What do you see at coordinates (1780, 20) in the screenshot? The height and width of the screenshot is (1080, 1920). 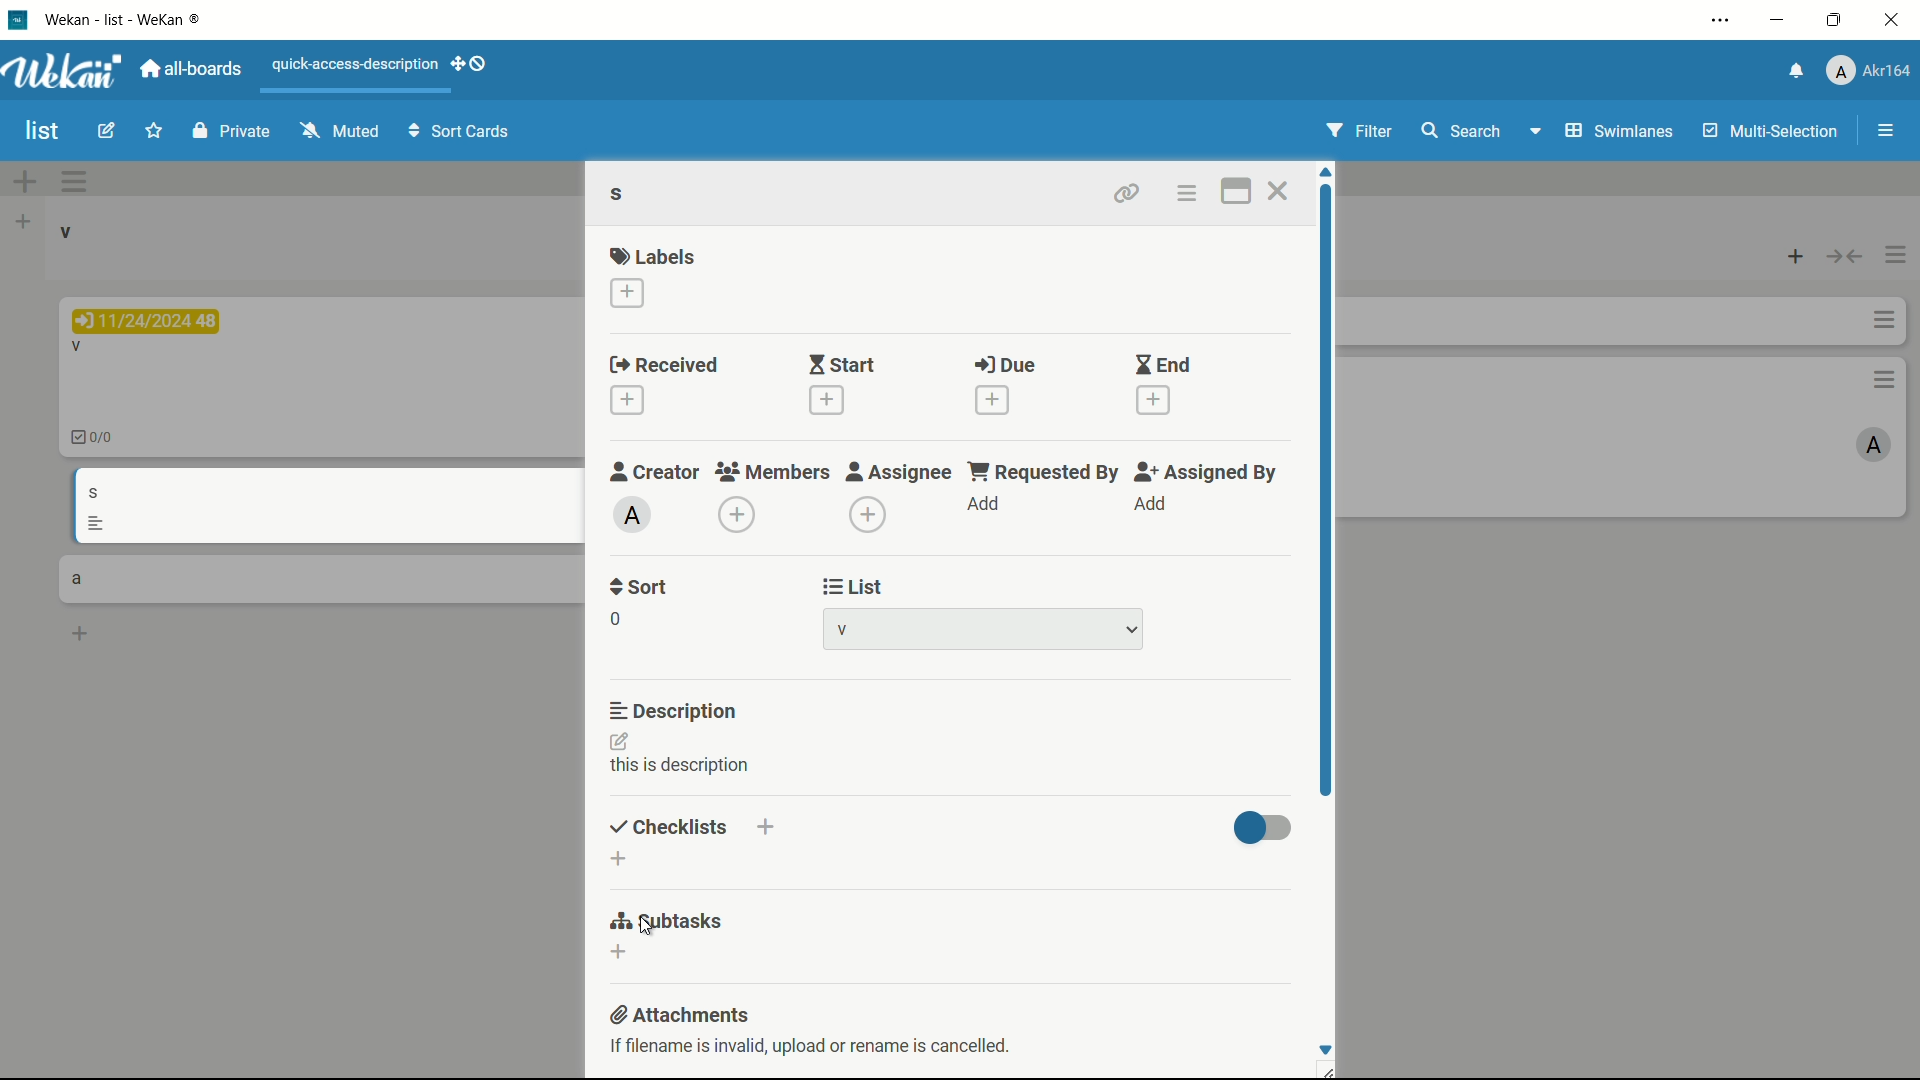 I see `minimize` at bounding box center [1780, 20].